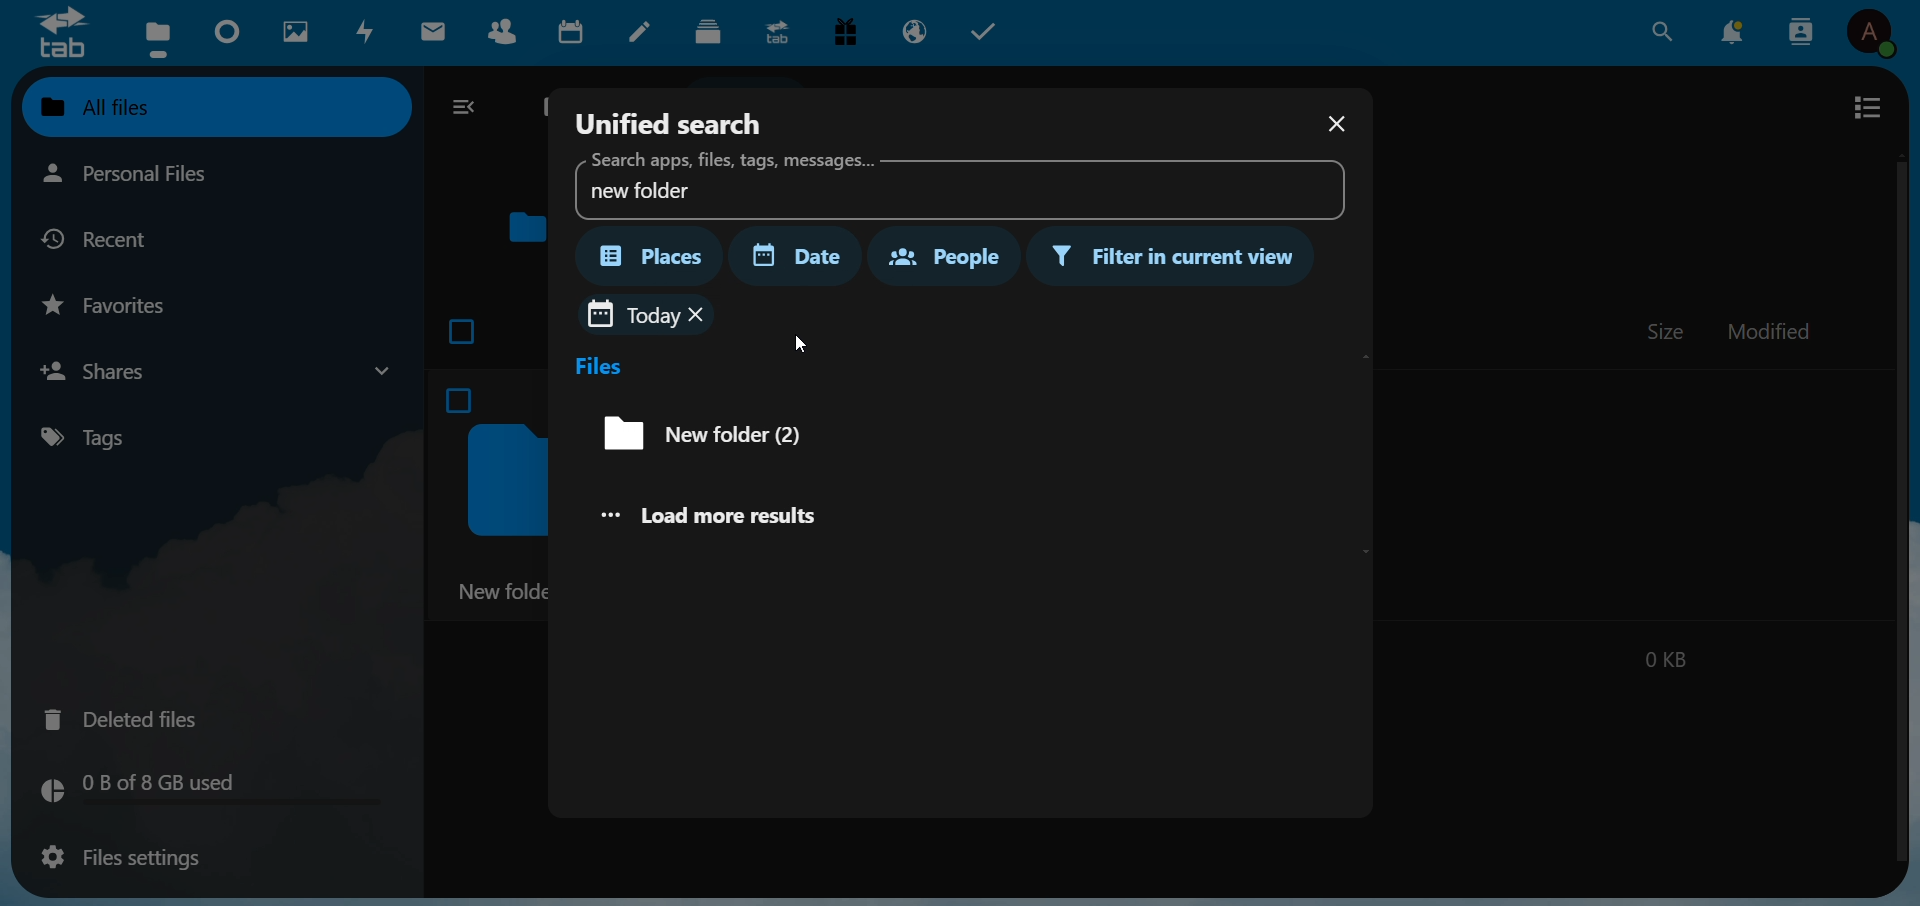  What do you see at coordinates (1661, 31) in the screenshot?
I see `search` at bounding box center [1661, 31].